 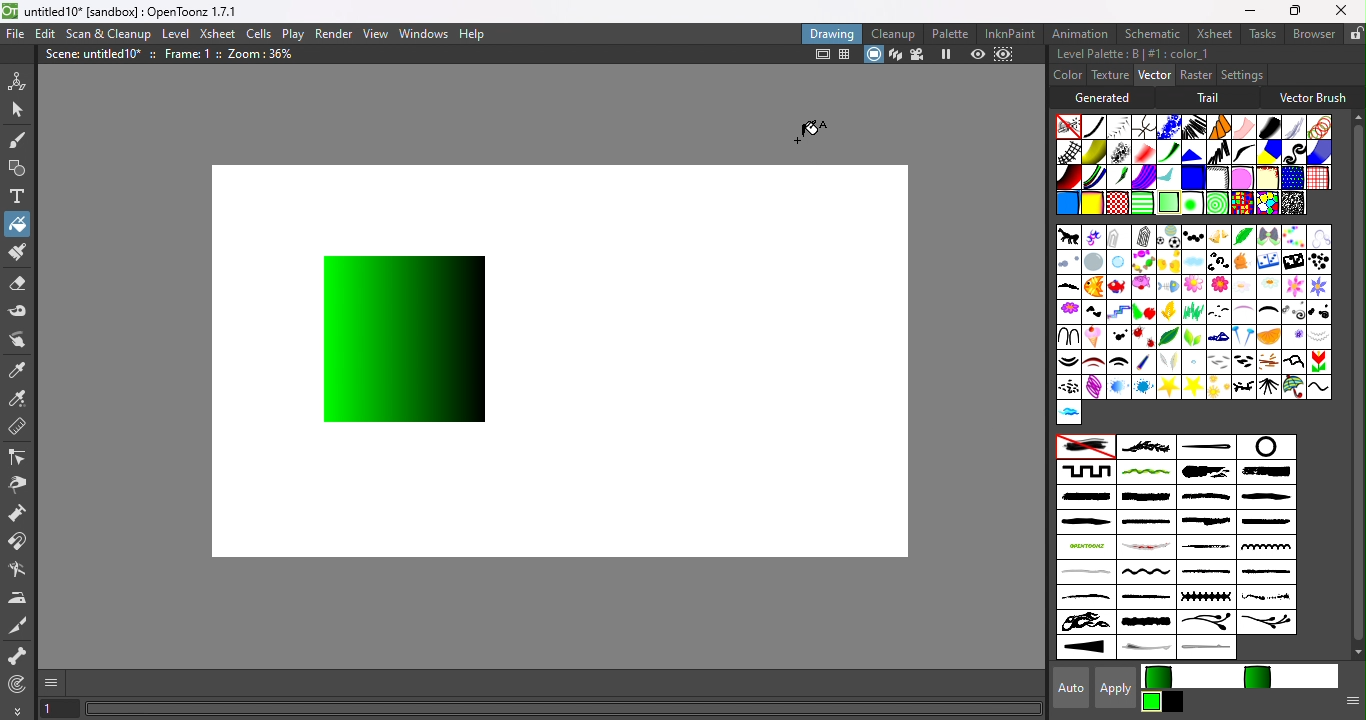 I want to click on nail, so click(x=1242, y=338).